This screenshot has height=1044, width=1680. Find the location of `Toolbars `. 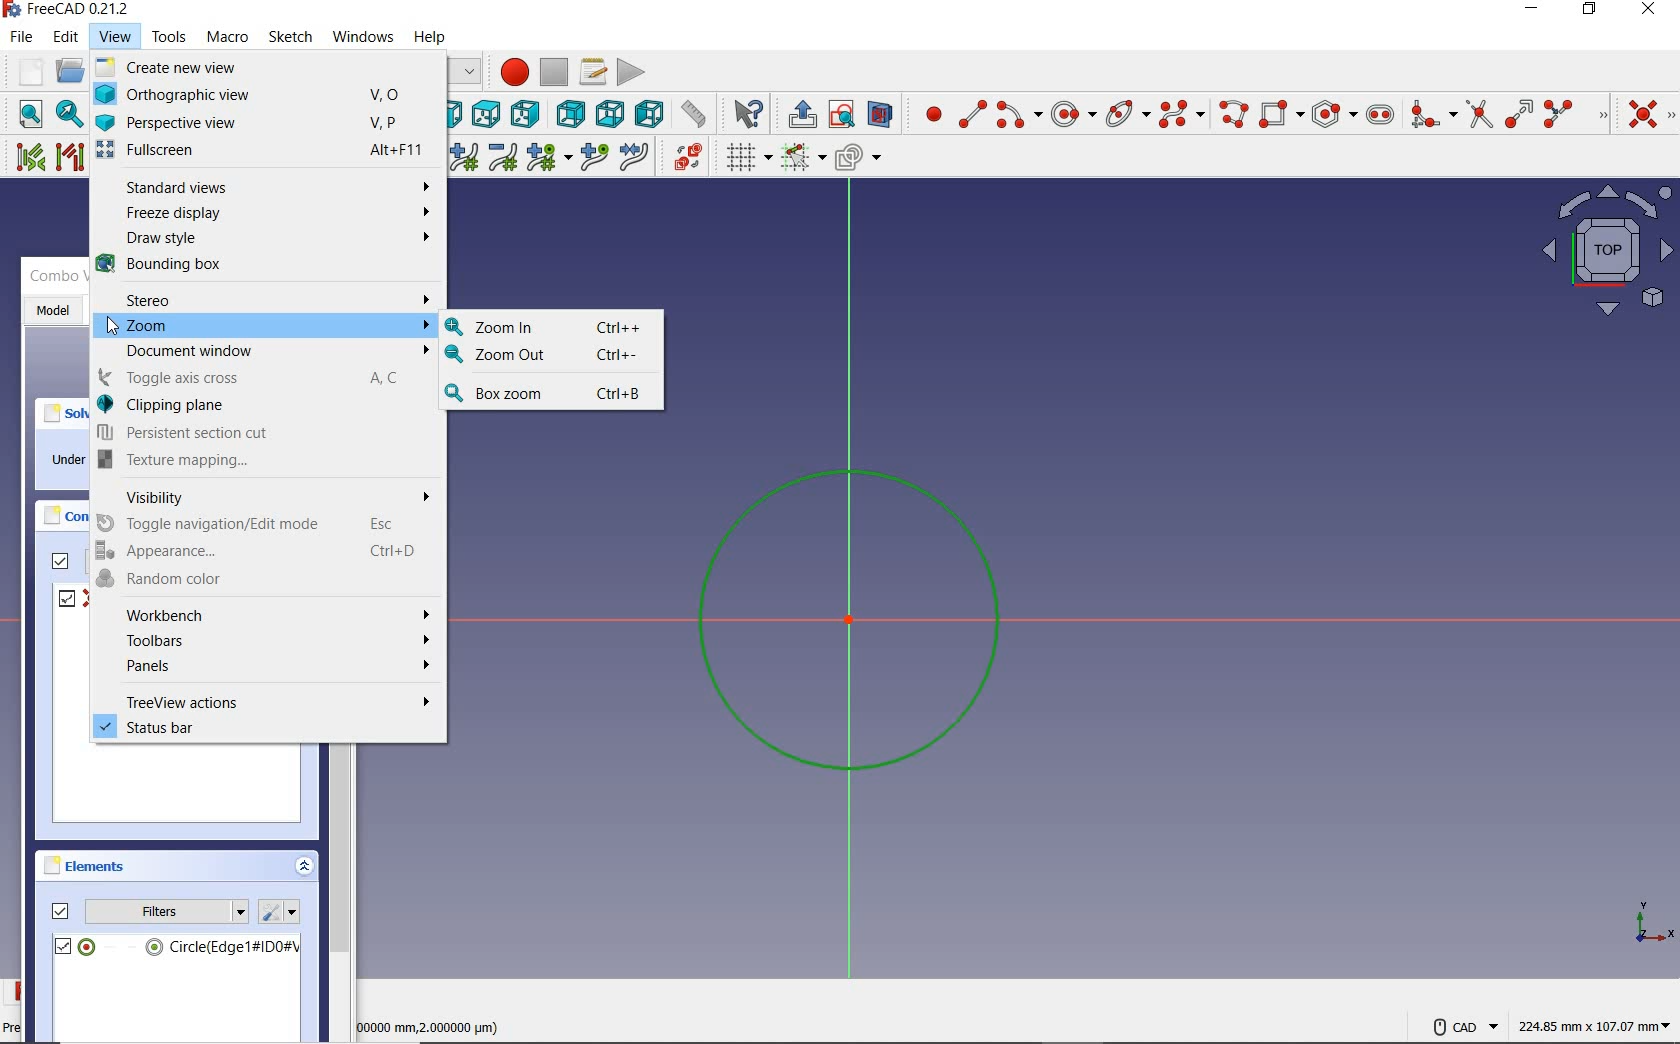

Toolbars  is located at coordinates (268, 641).